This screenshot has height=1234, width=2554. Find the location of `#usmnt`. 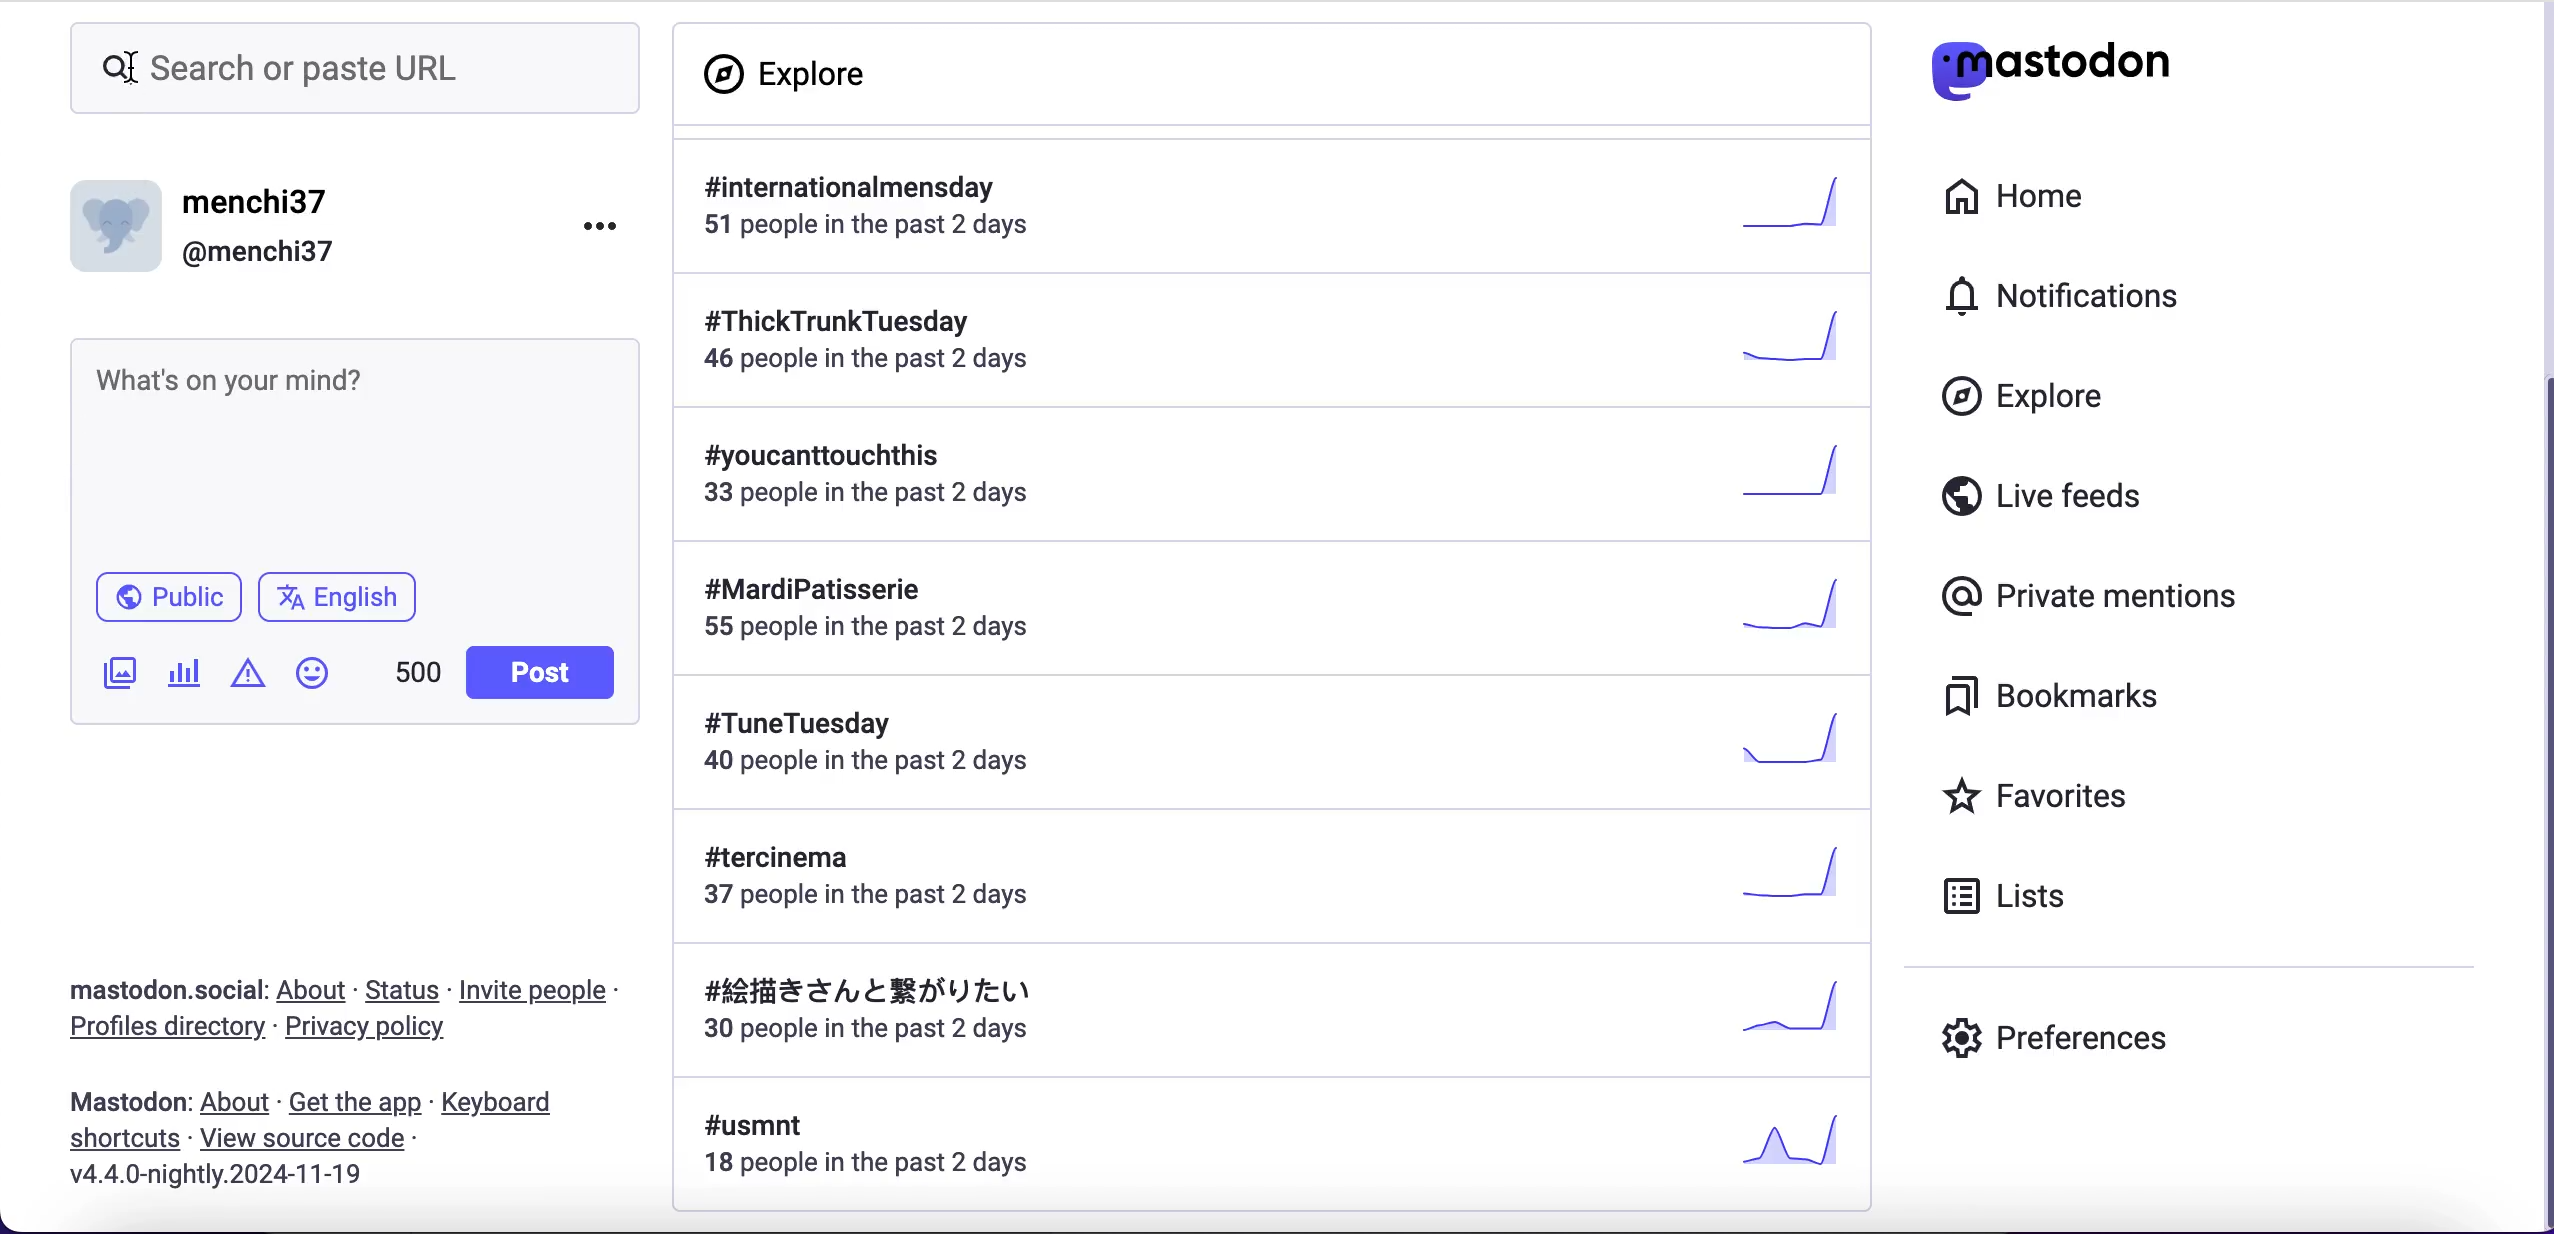

#usmnt is located at coordinates (1285, 1149).